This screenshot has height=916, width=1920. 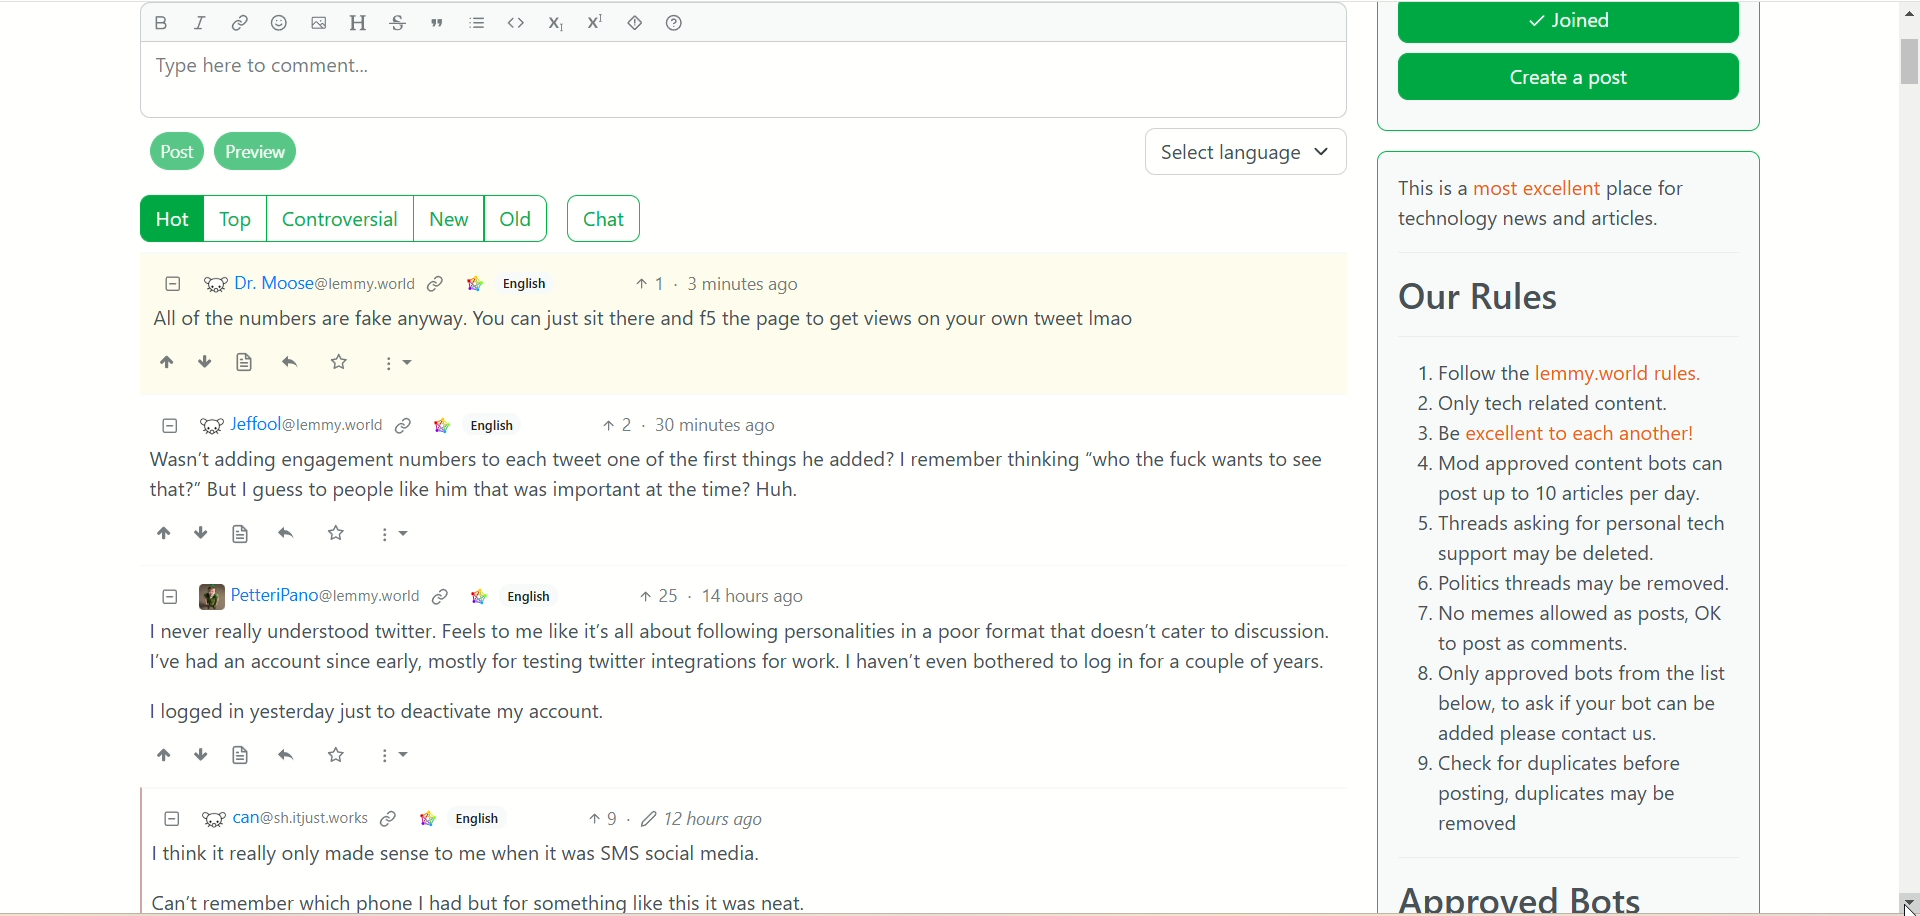 What do you see at coordinates (717, 424) in the screenshot?
I see `30 minutes ago` at bounding box center [717, 424].